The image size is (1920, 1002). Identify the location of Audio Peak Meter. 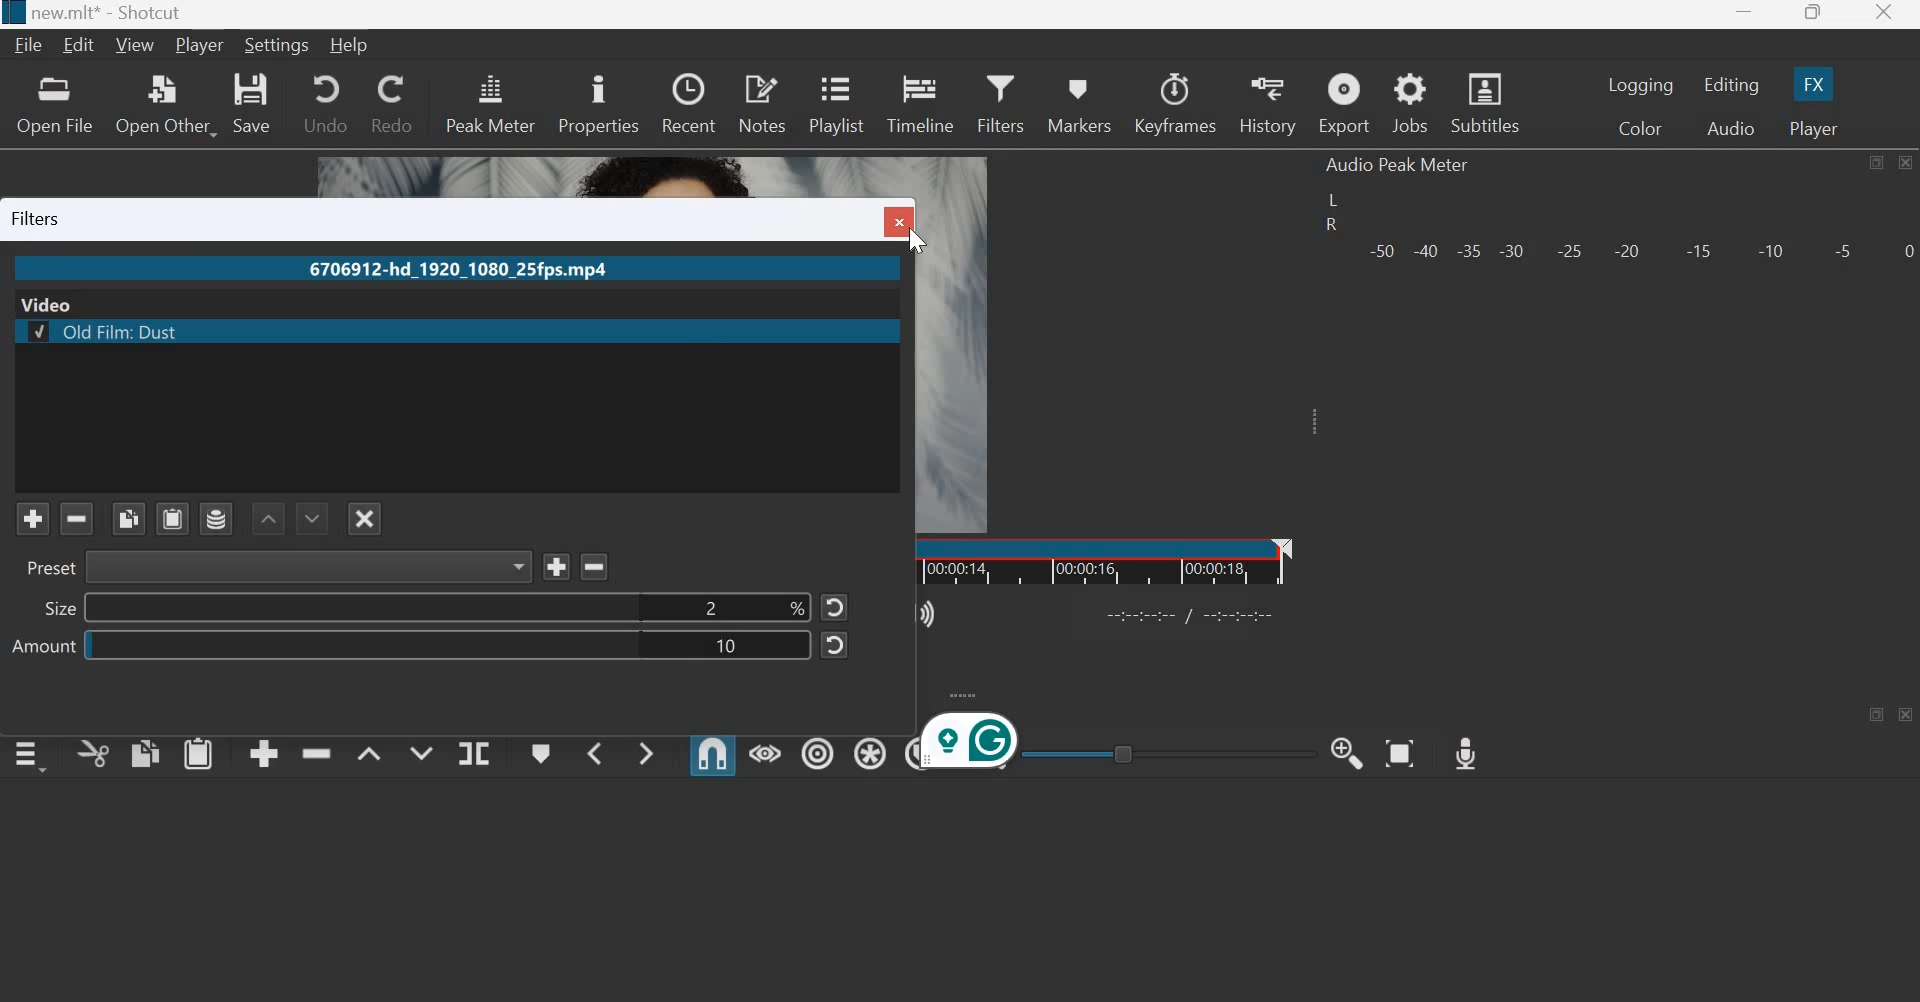
(1398, 165).